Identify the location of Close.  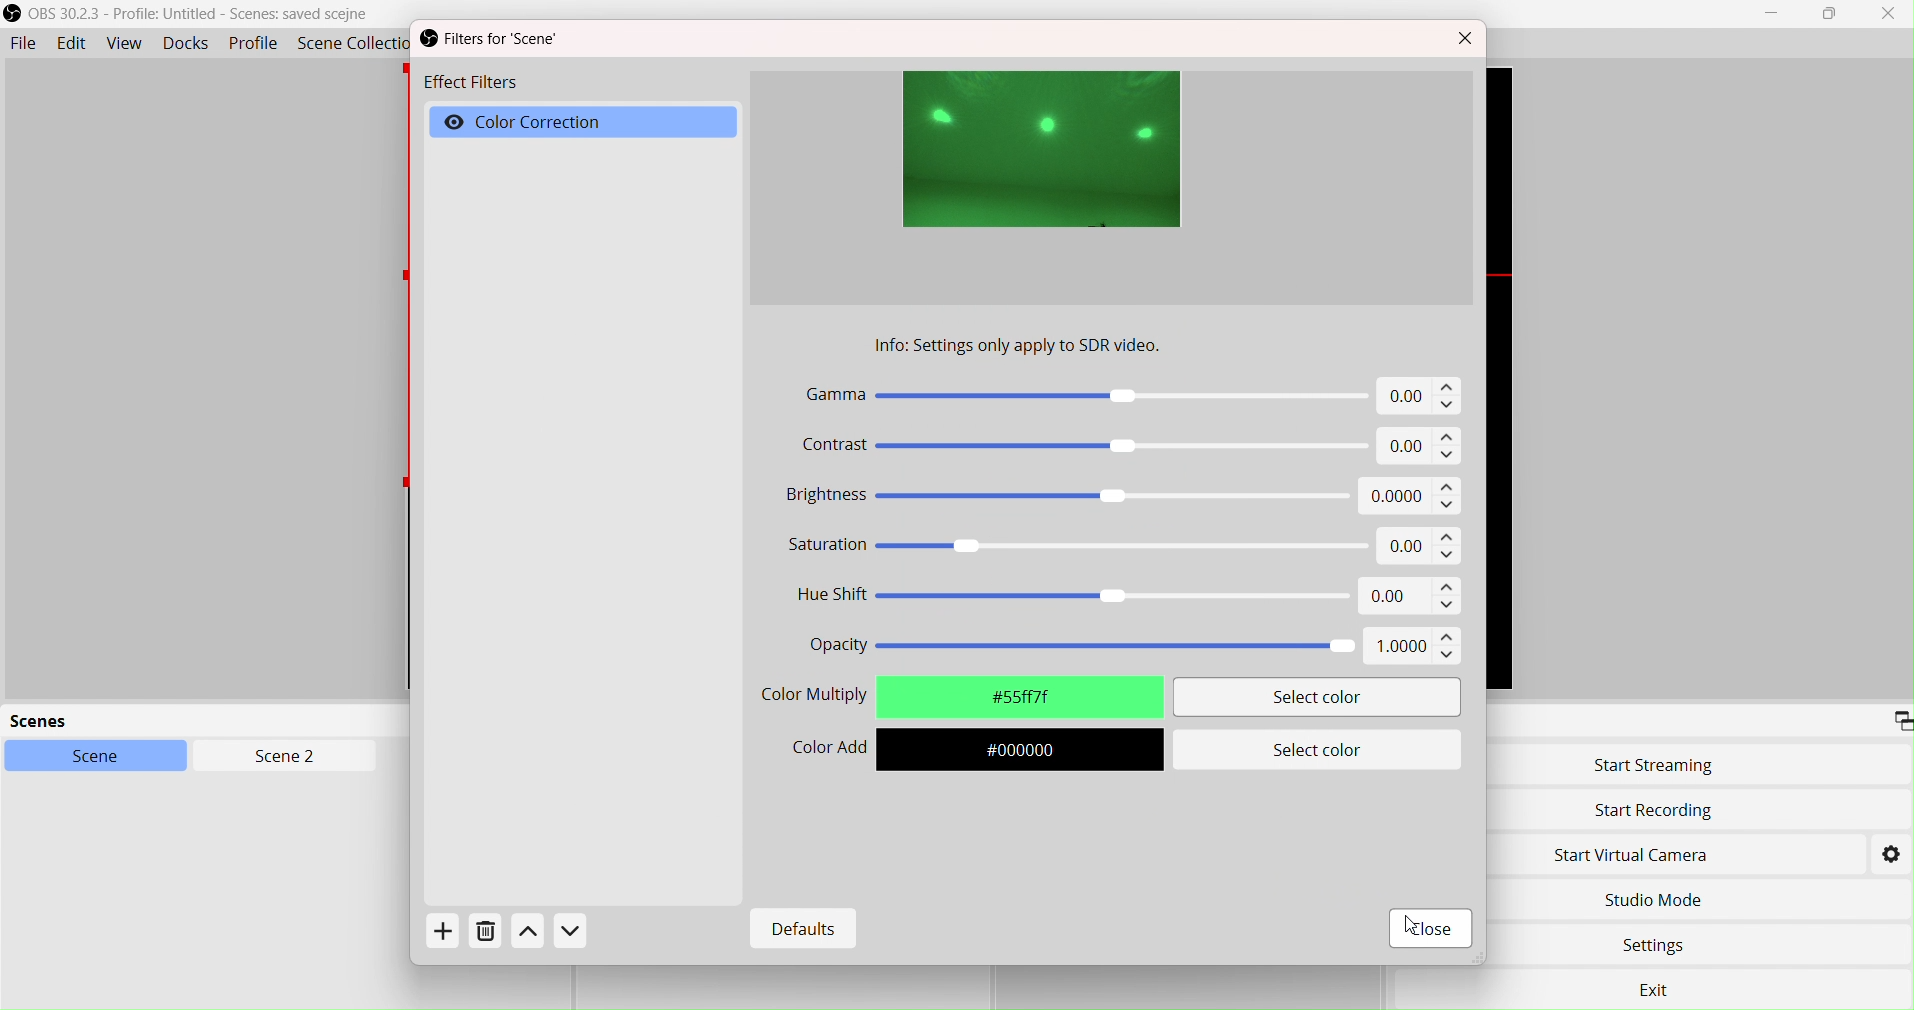
(1888, 13).